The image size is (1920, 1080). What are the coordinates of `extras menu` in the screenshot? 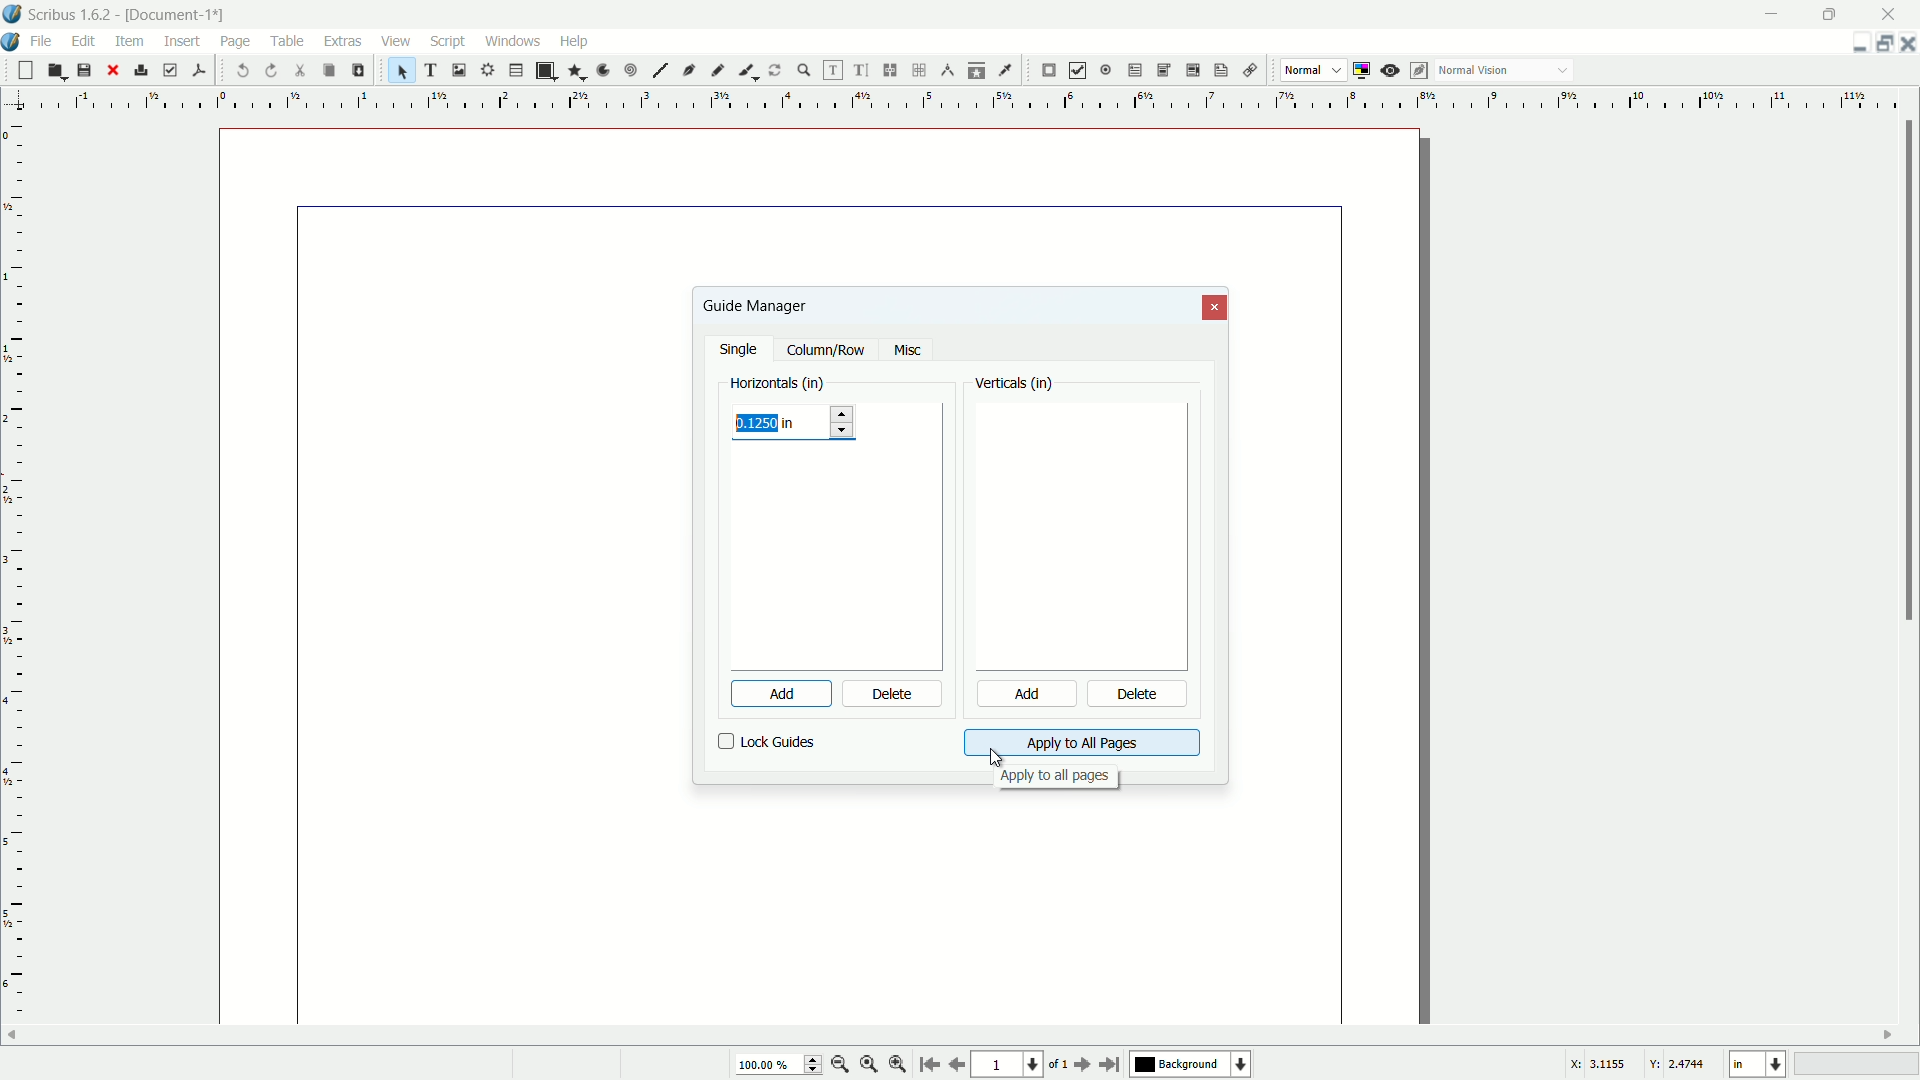 It's located at (344, 41).